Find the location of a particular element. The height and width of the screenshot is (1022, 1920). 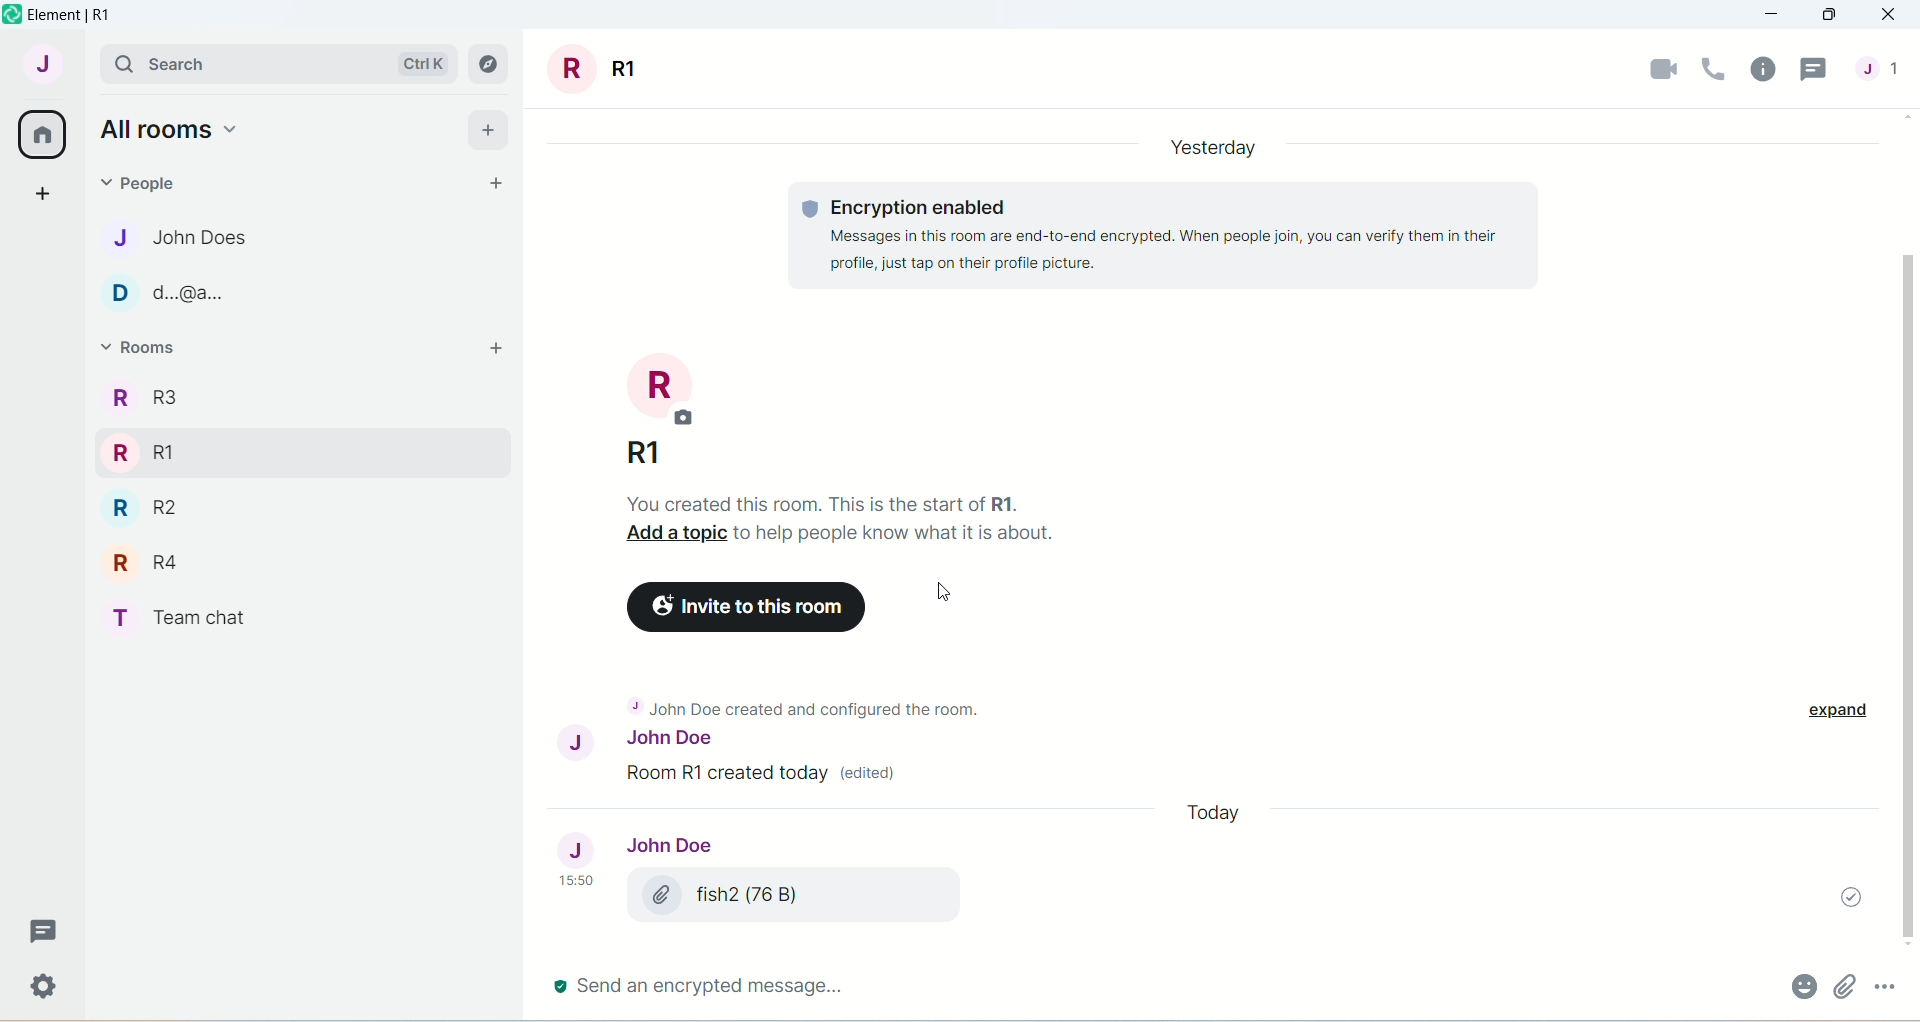

R R4 is located at coordinates (151, 564).